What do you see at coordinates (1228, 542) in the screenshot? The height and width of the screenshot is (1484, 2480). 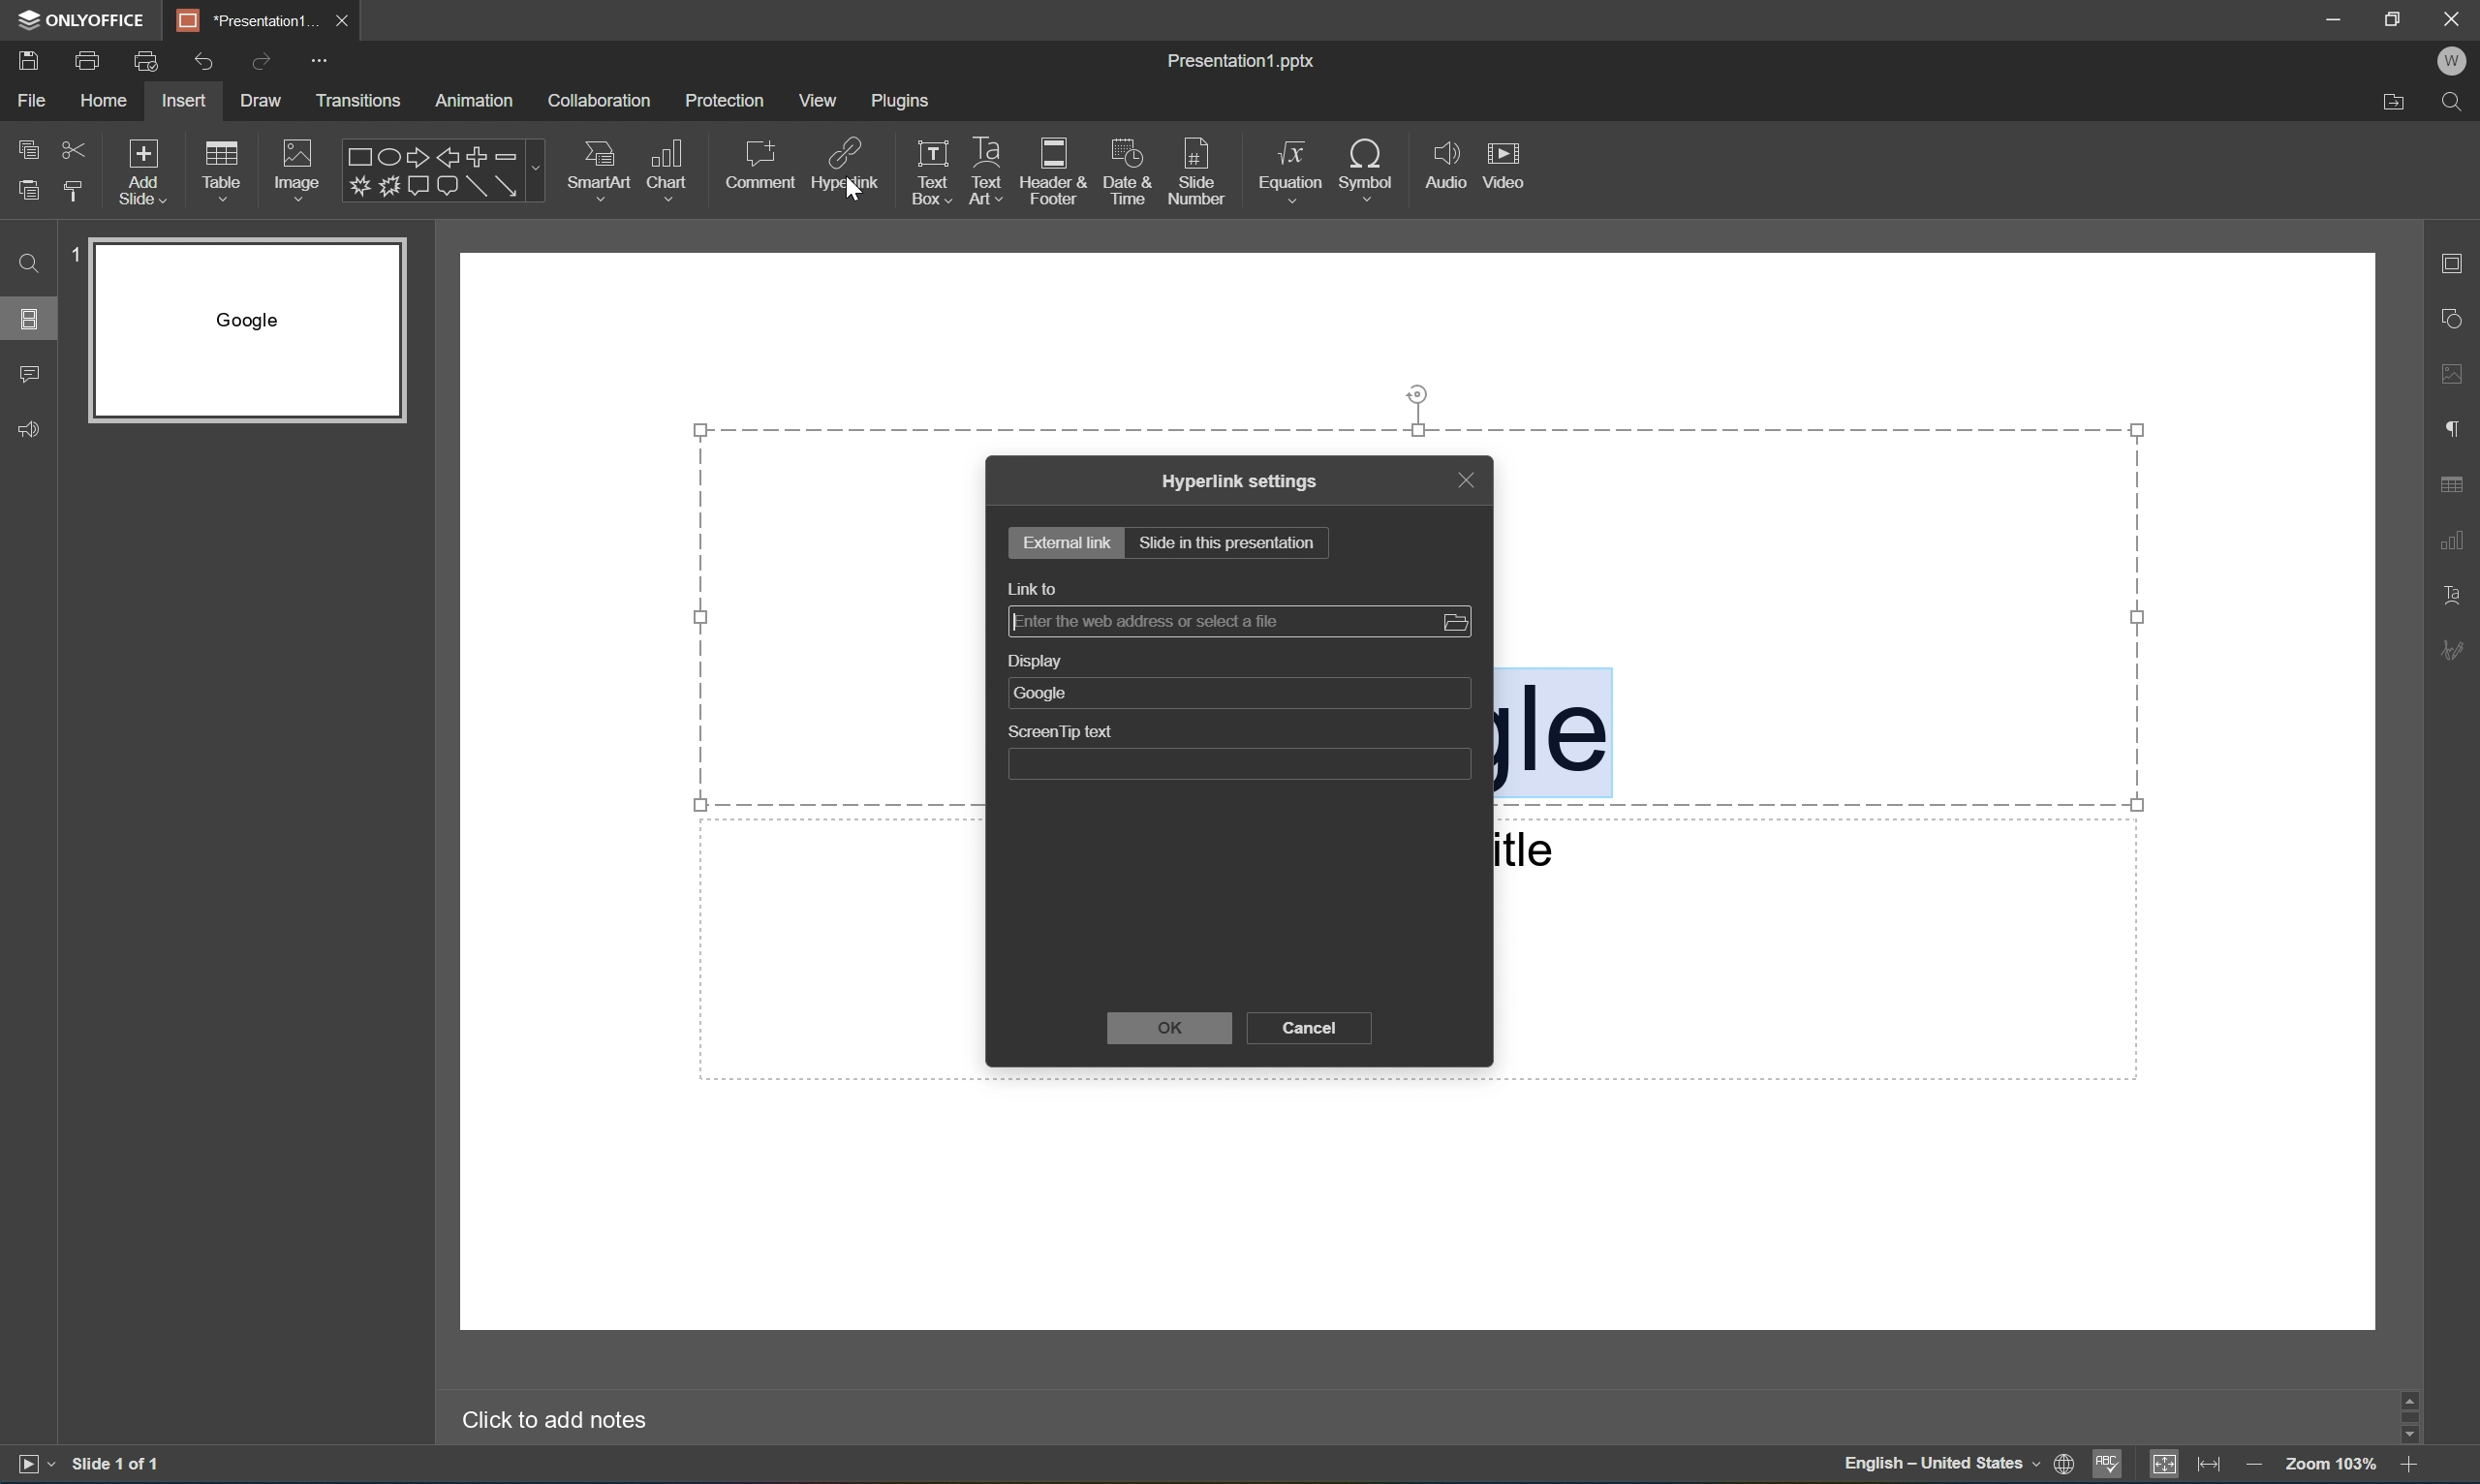 I see `Slide in this presentation` at bounding box center [1228, 542].